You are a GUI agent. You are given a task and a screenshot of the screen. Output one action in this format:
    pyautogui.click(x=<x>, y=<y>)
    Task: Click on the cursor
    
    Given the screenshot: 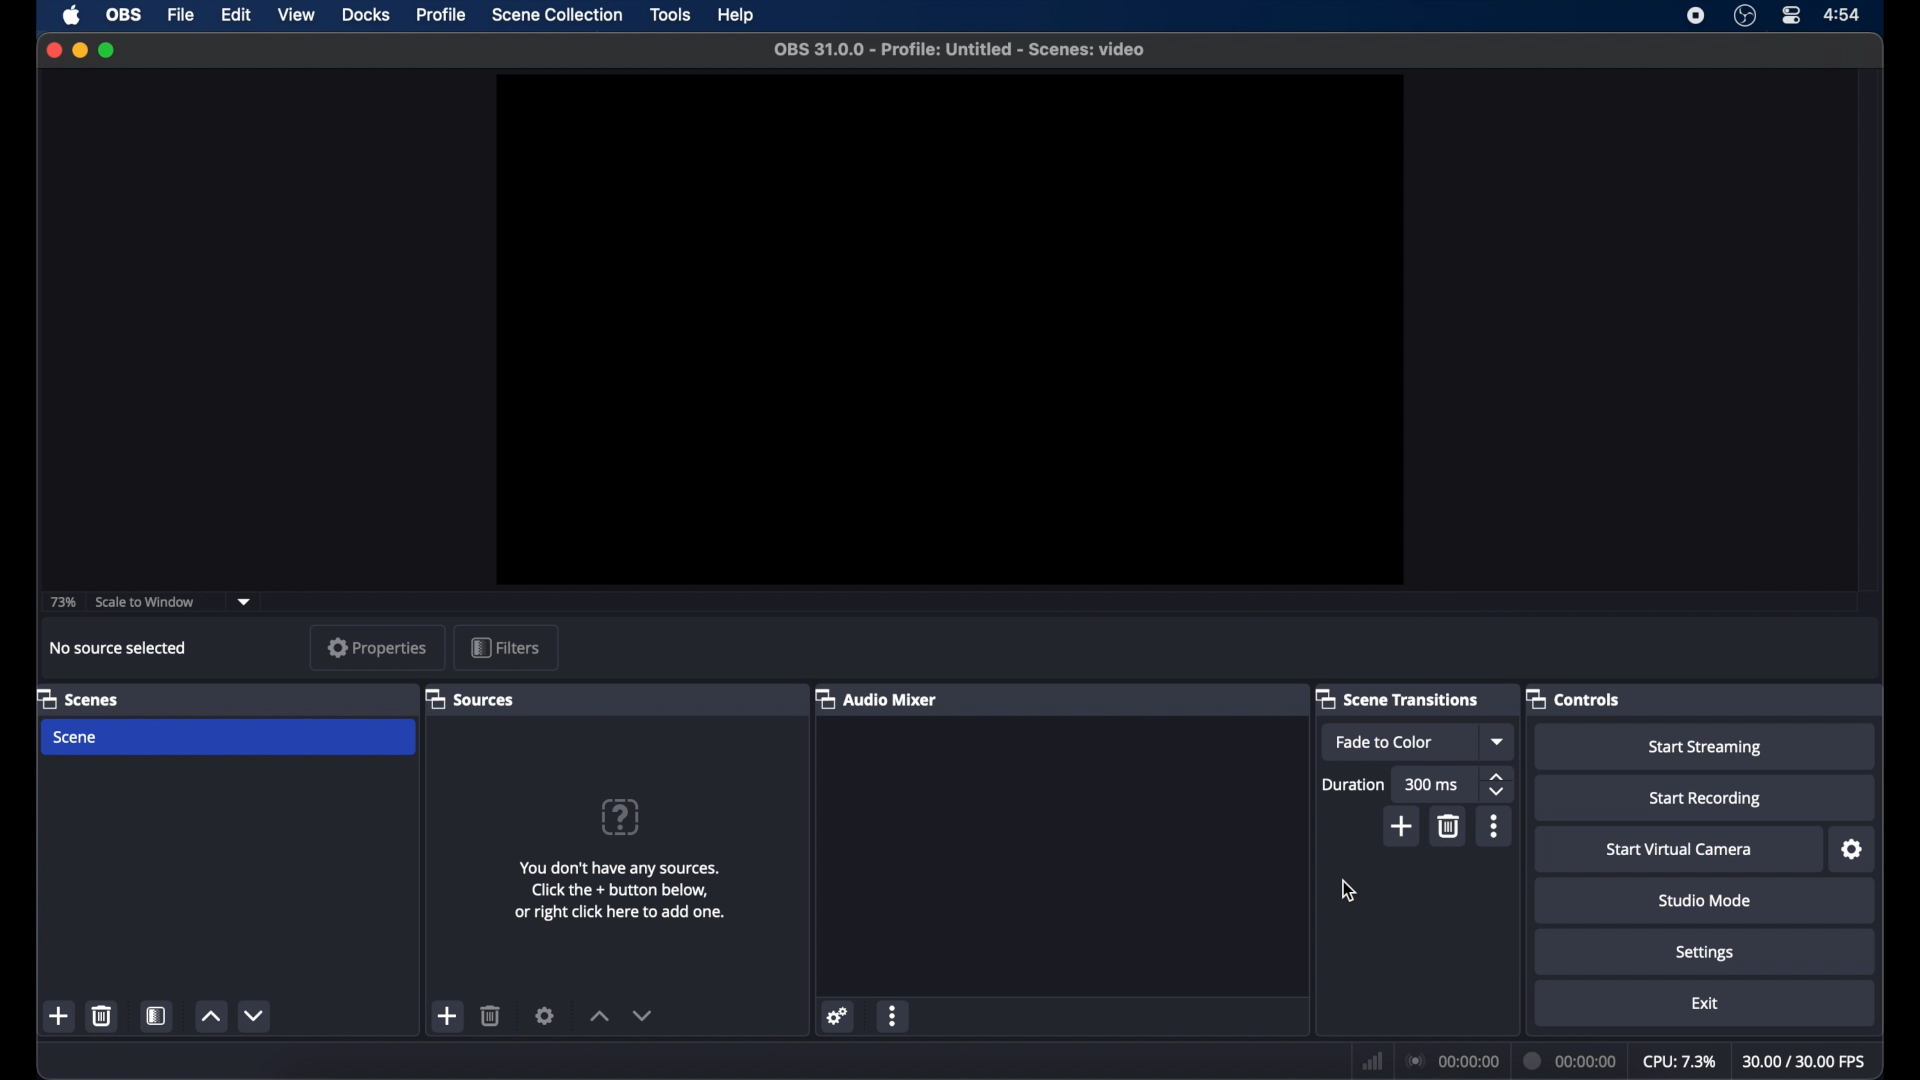 What is the action you would take?
    pyautogui.click(x=1348, y=890)
    